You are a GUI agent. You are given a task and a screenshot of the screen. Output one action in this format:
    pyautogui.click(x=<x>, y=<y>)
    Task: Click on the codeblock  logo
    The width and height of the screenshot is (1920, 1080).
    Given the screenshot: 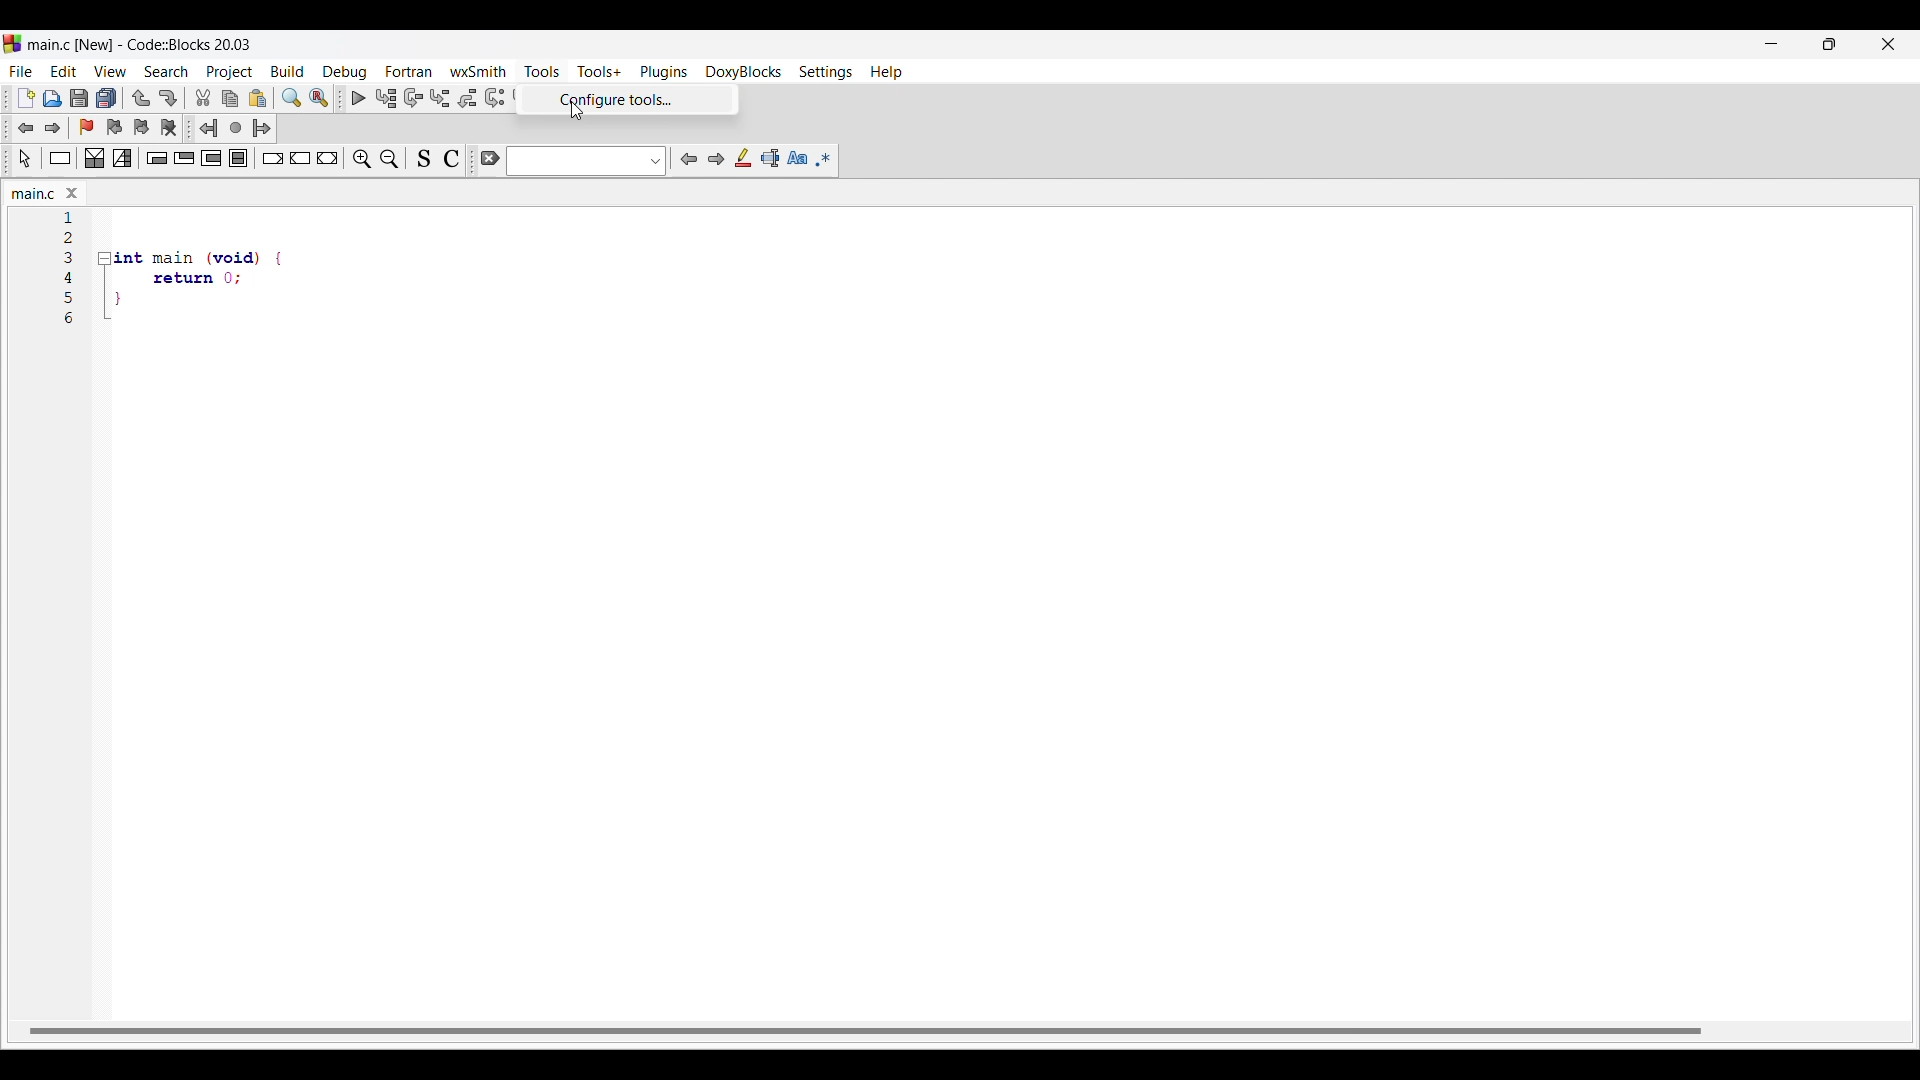 What is the action you would take?
    pyautogui.click(x=12, y=44)
    